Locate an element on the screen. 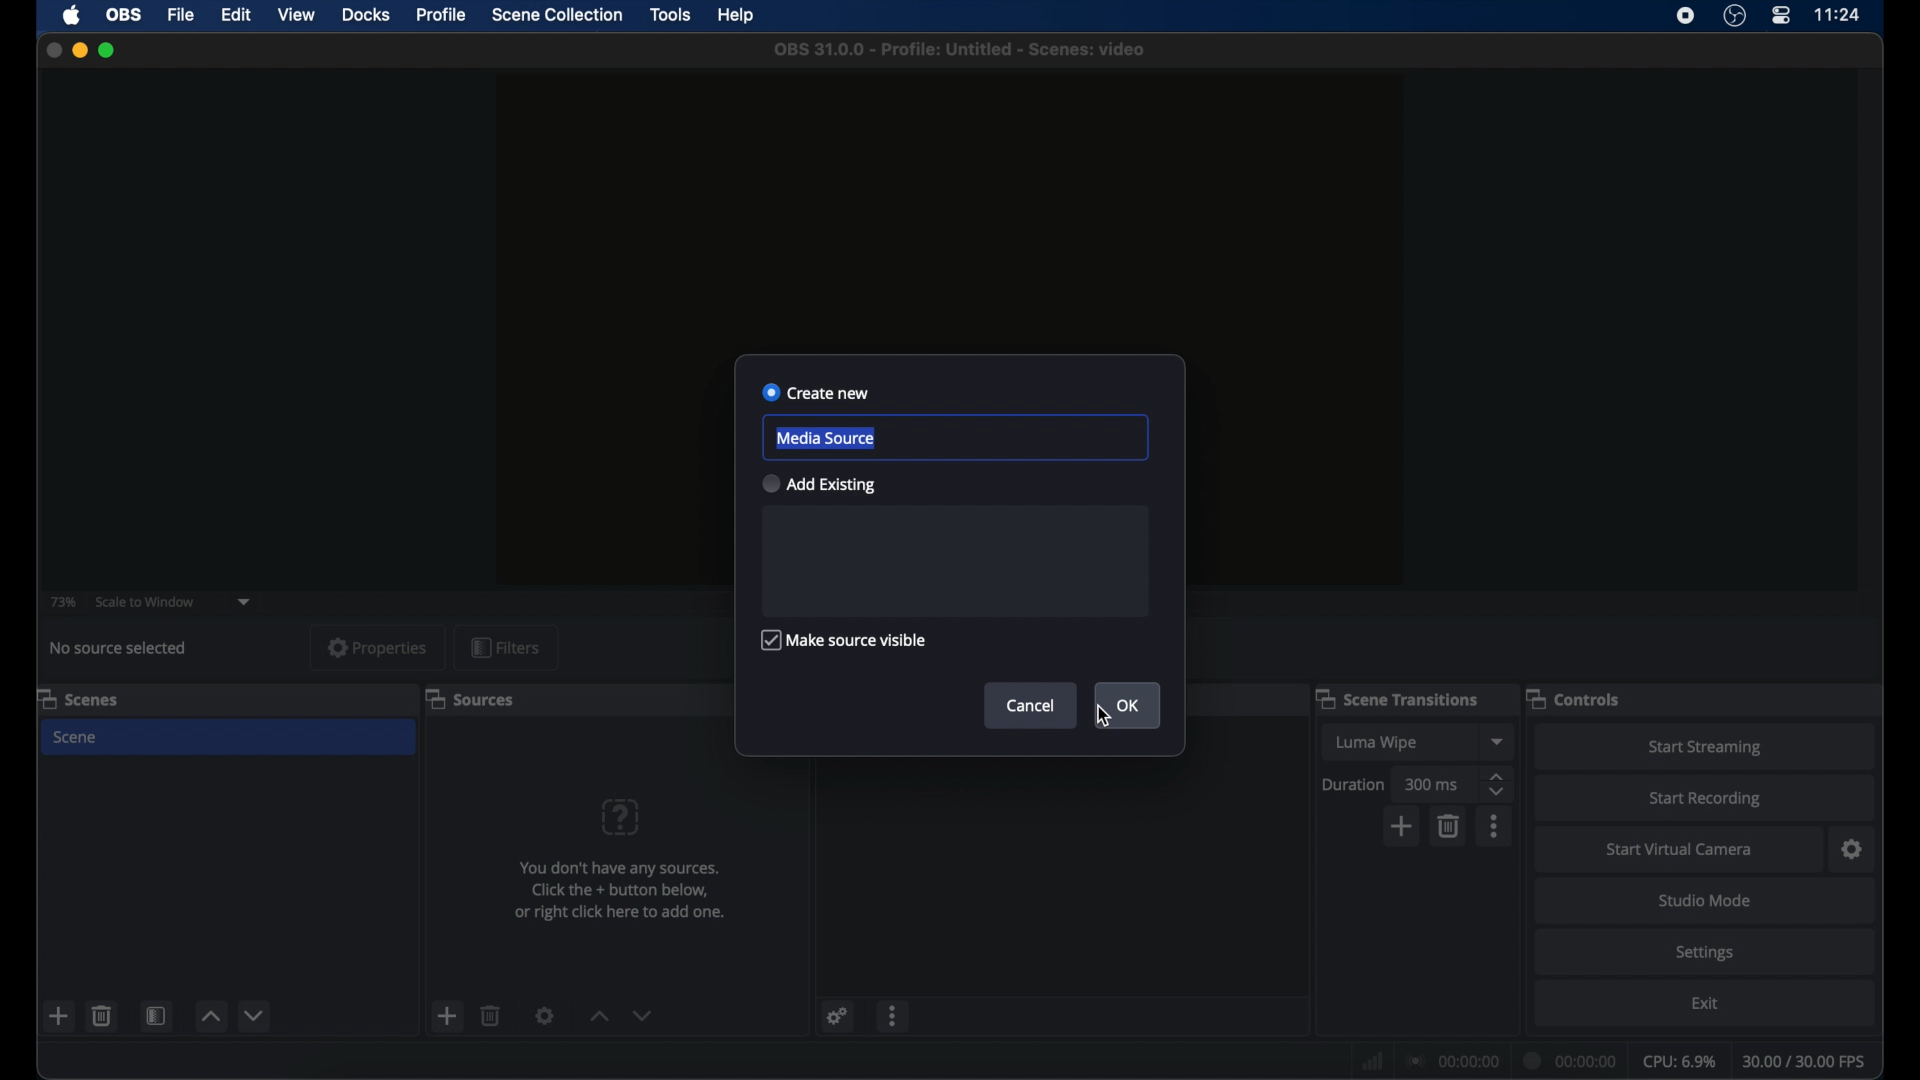  controls is located at coordinates (1574, 700).